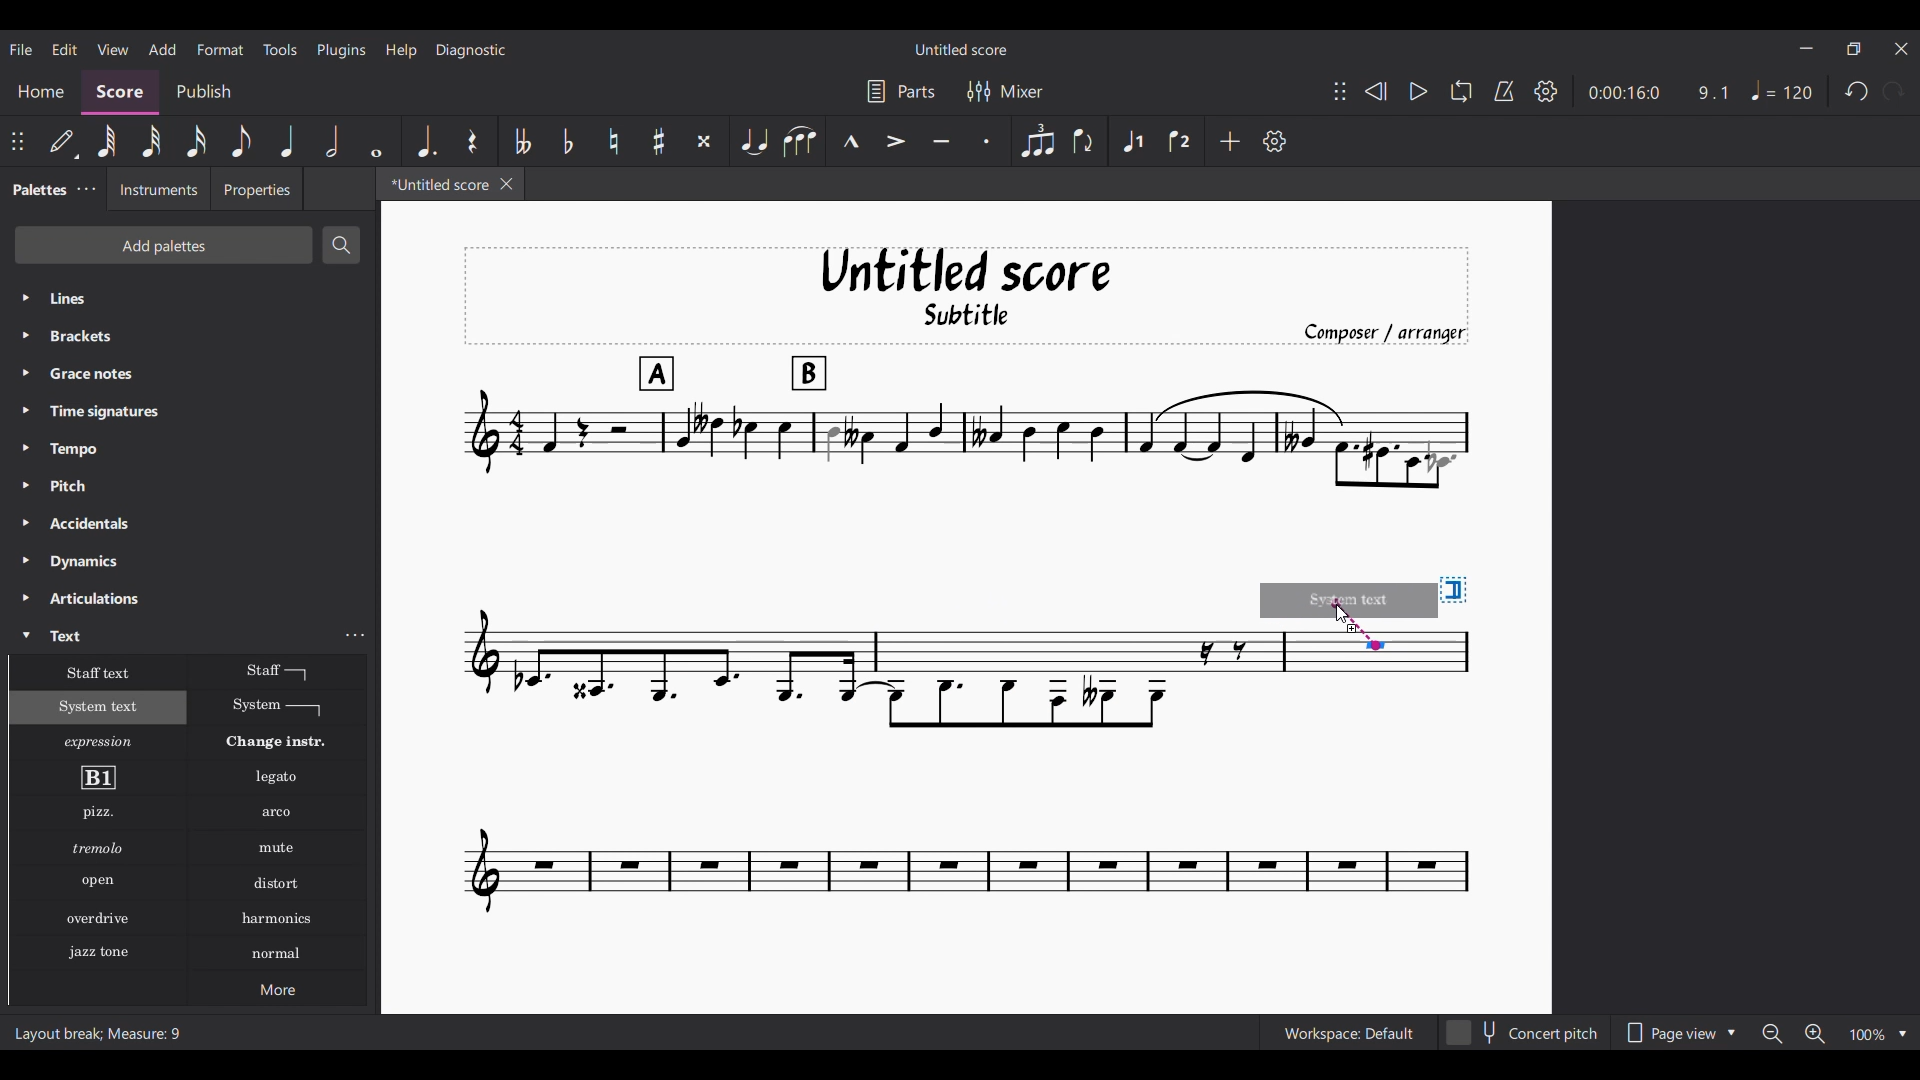 The height and width of the screenshot is (1080, 1920). I want to click on Distort, so click(277, 884).